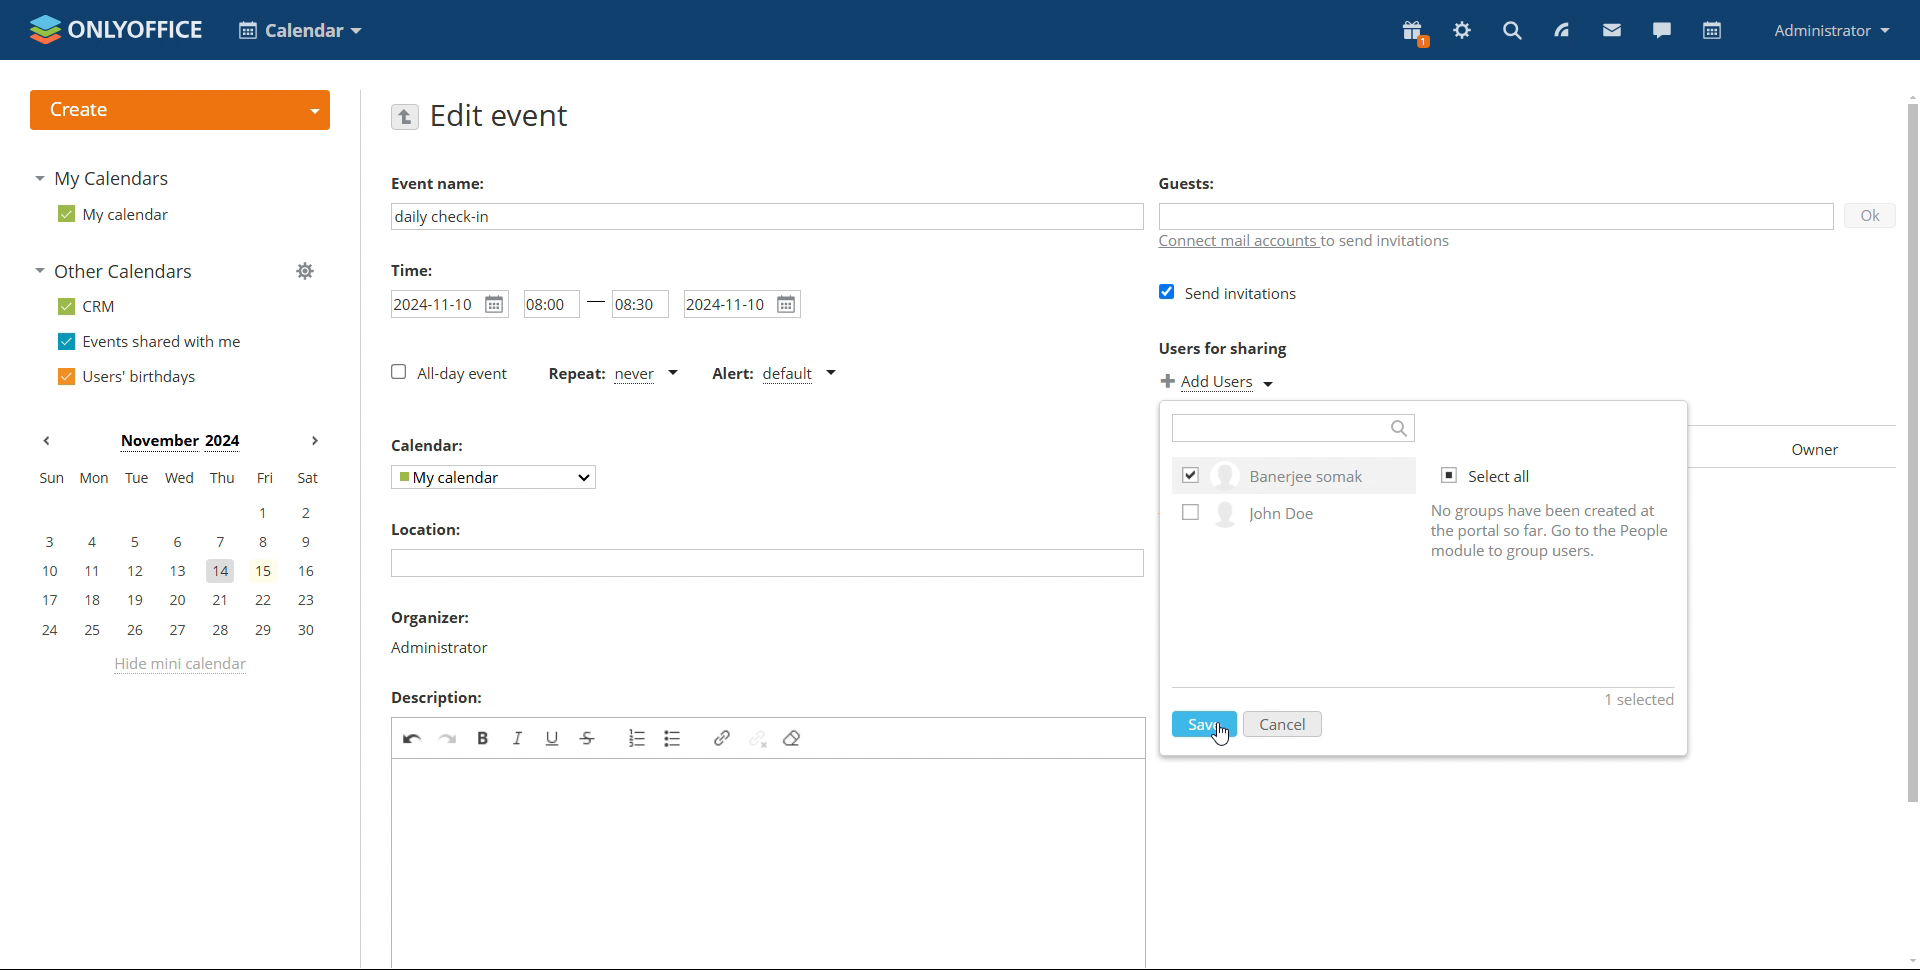 This screenshot has width=1920, height=970. I want to click on scroll down, so click(1908, 960).